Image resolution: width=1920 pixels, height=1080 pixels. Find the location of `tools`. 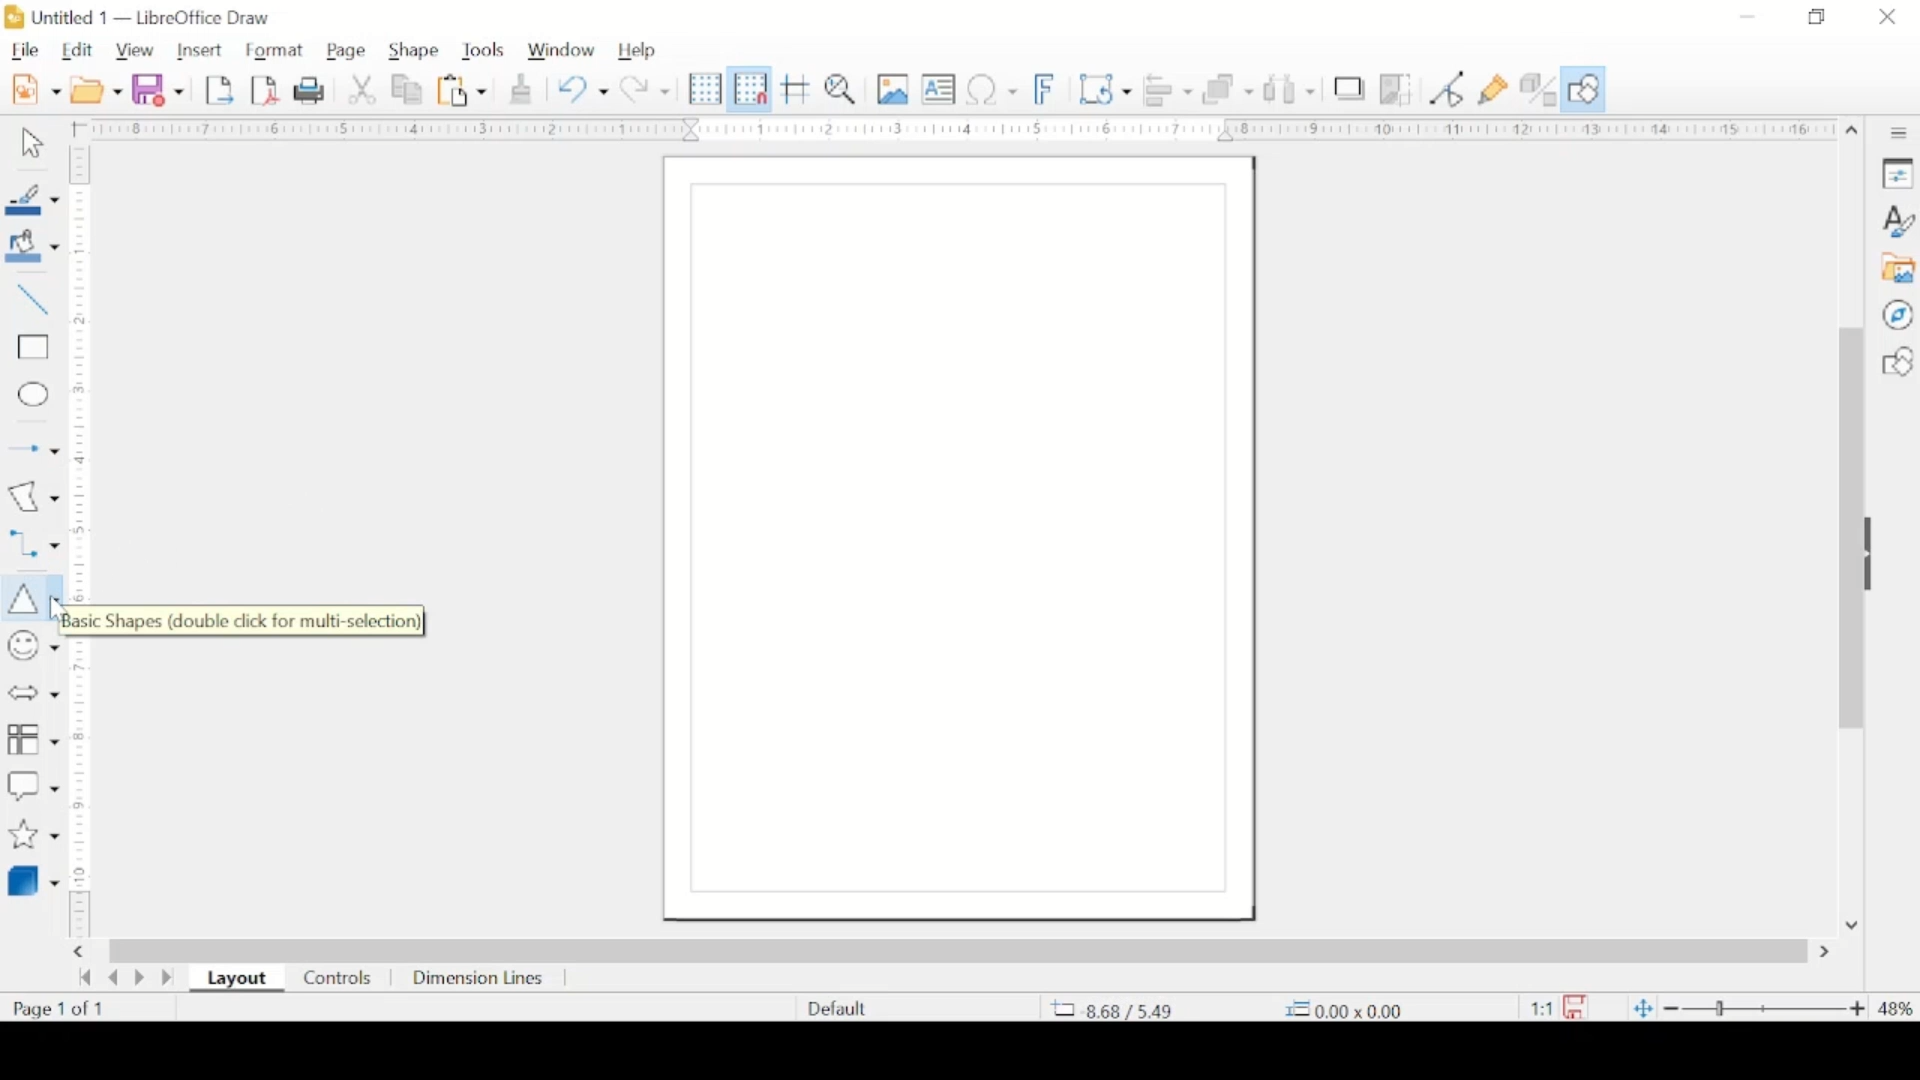

tools is located at coordinates (483, 50).